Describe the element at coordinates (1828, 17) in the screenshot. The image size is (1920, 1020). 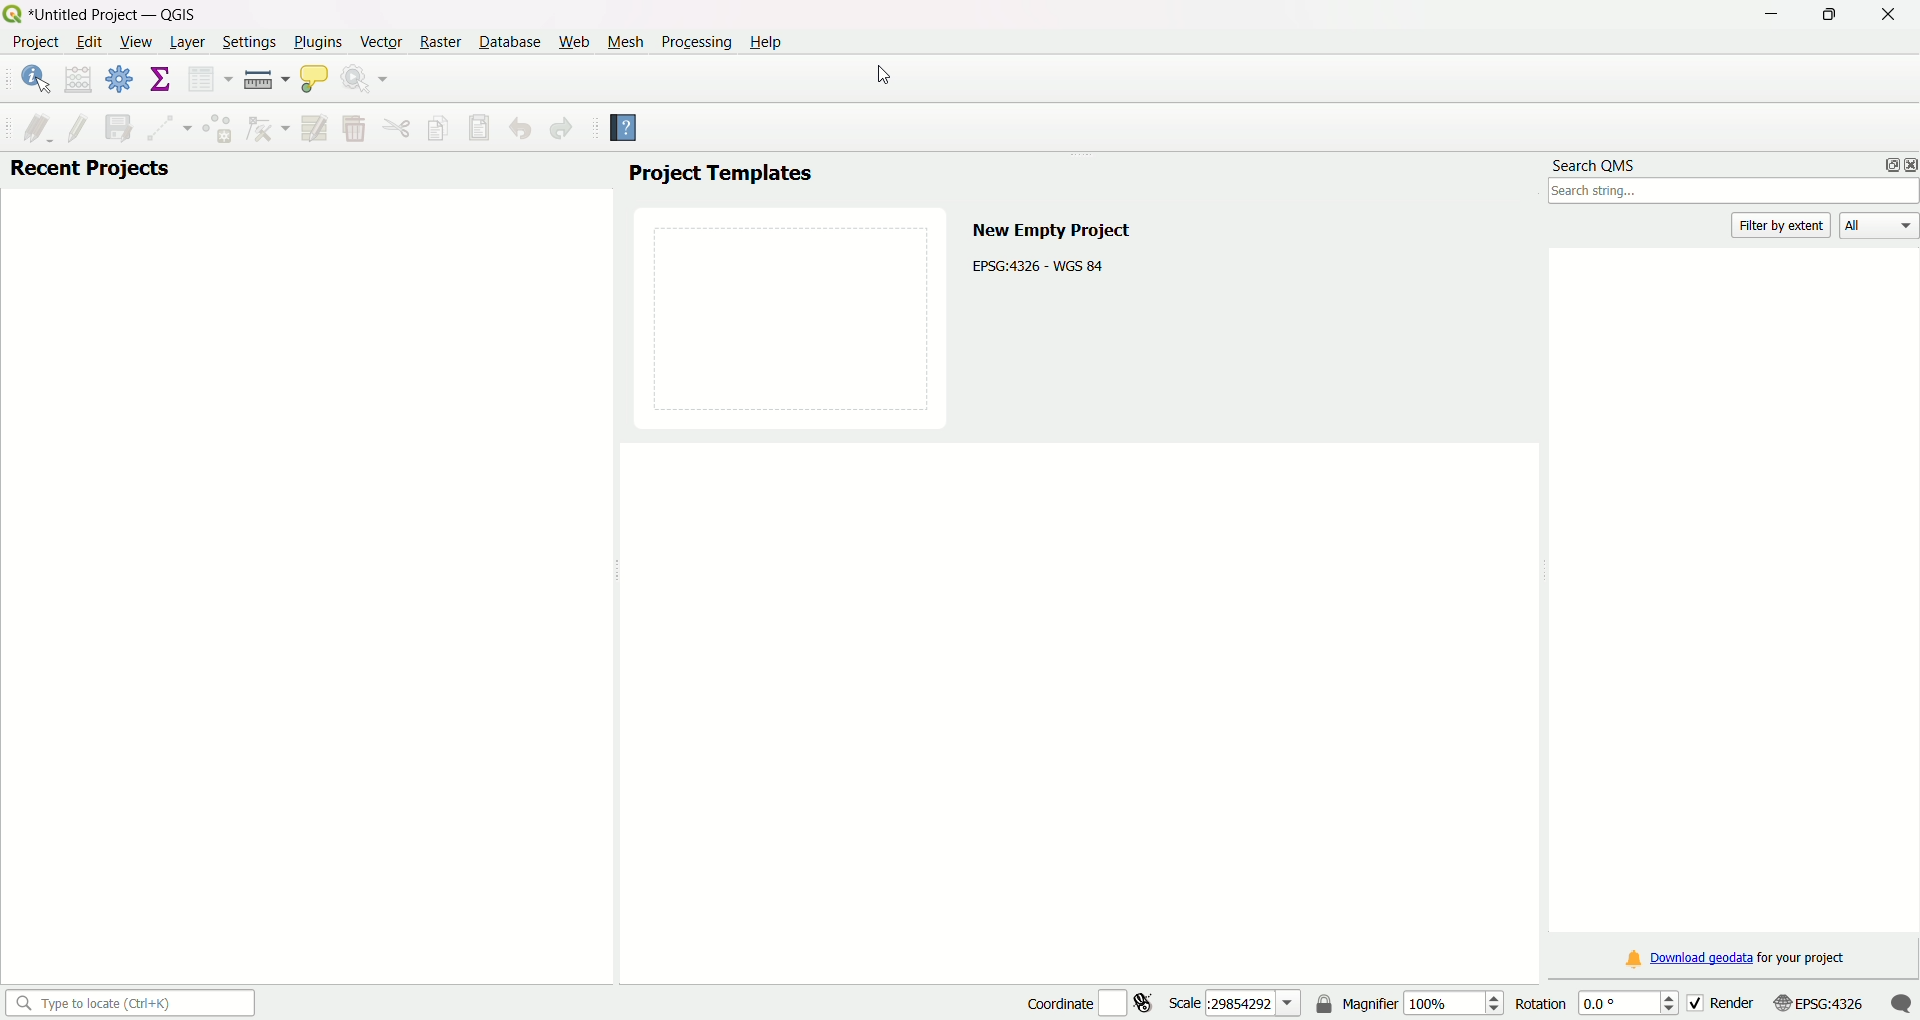
I see `Maximize` at that location.